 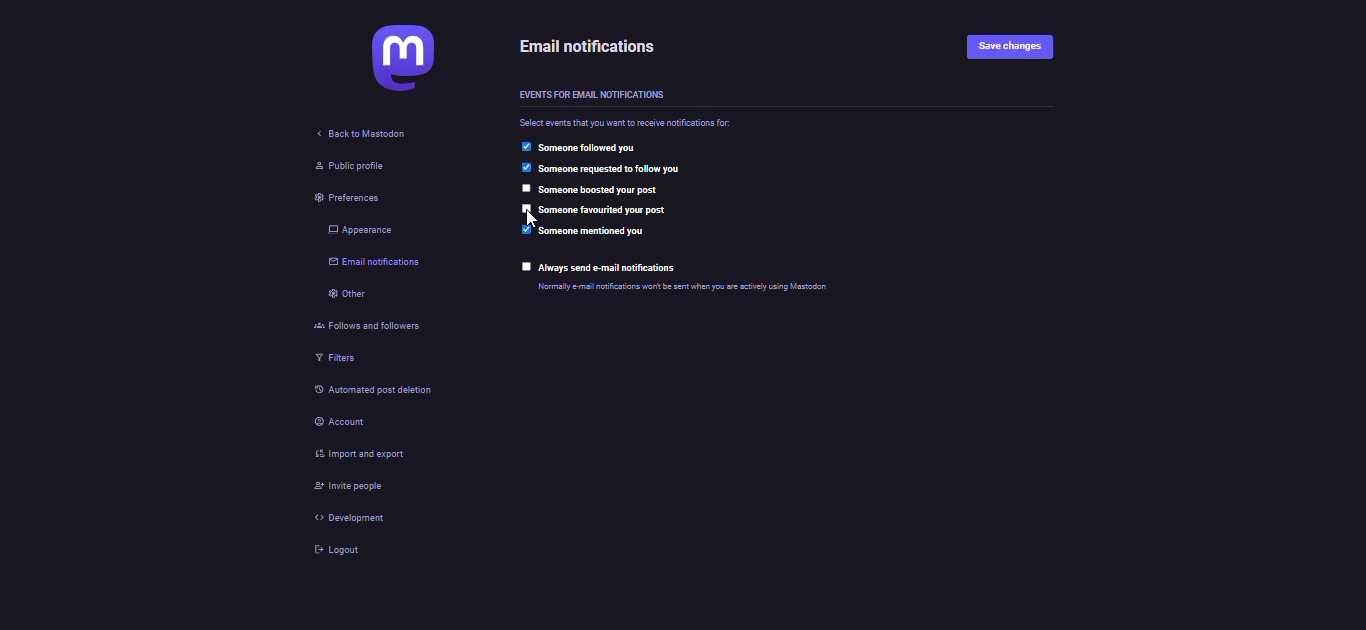 What do you see at coordinates (612, 268) in the screenshot?
I see `always send email notifications` at bounding box center [612, 268].